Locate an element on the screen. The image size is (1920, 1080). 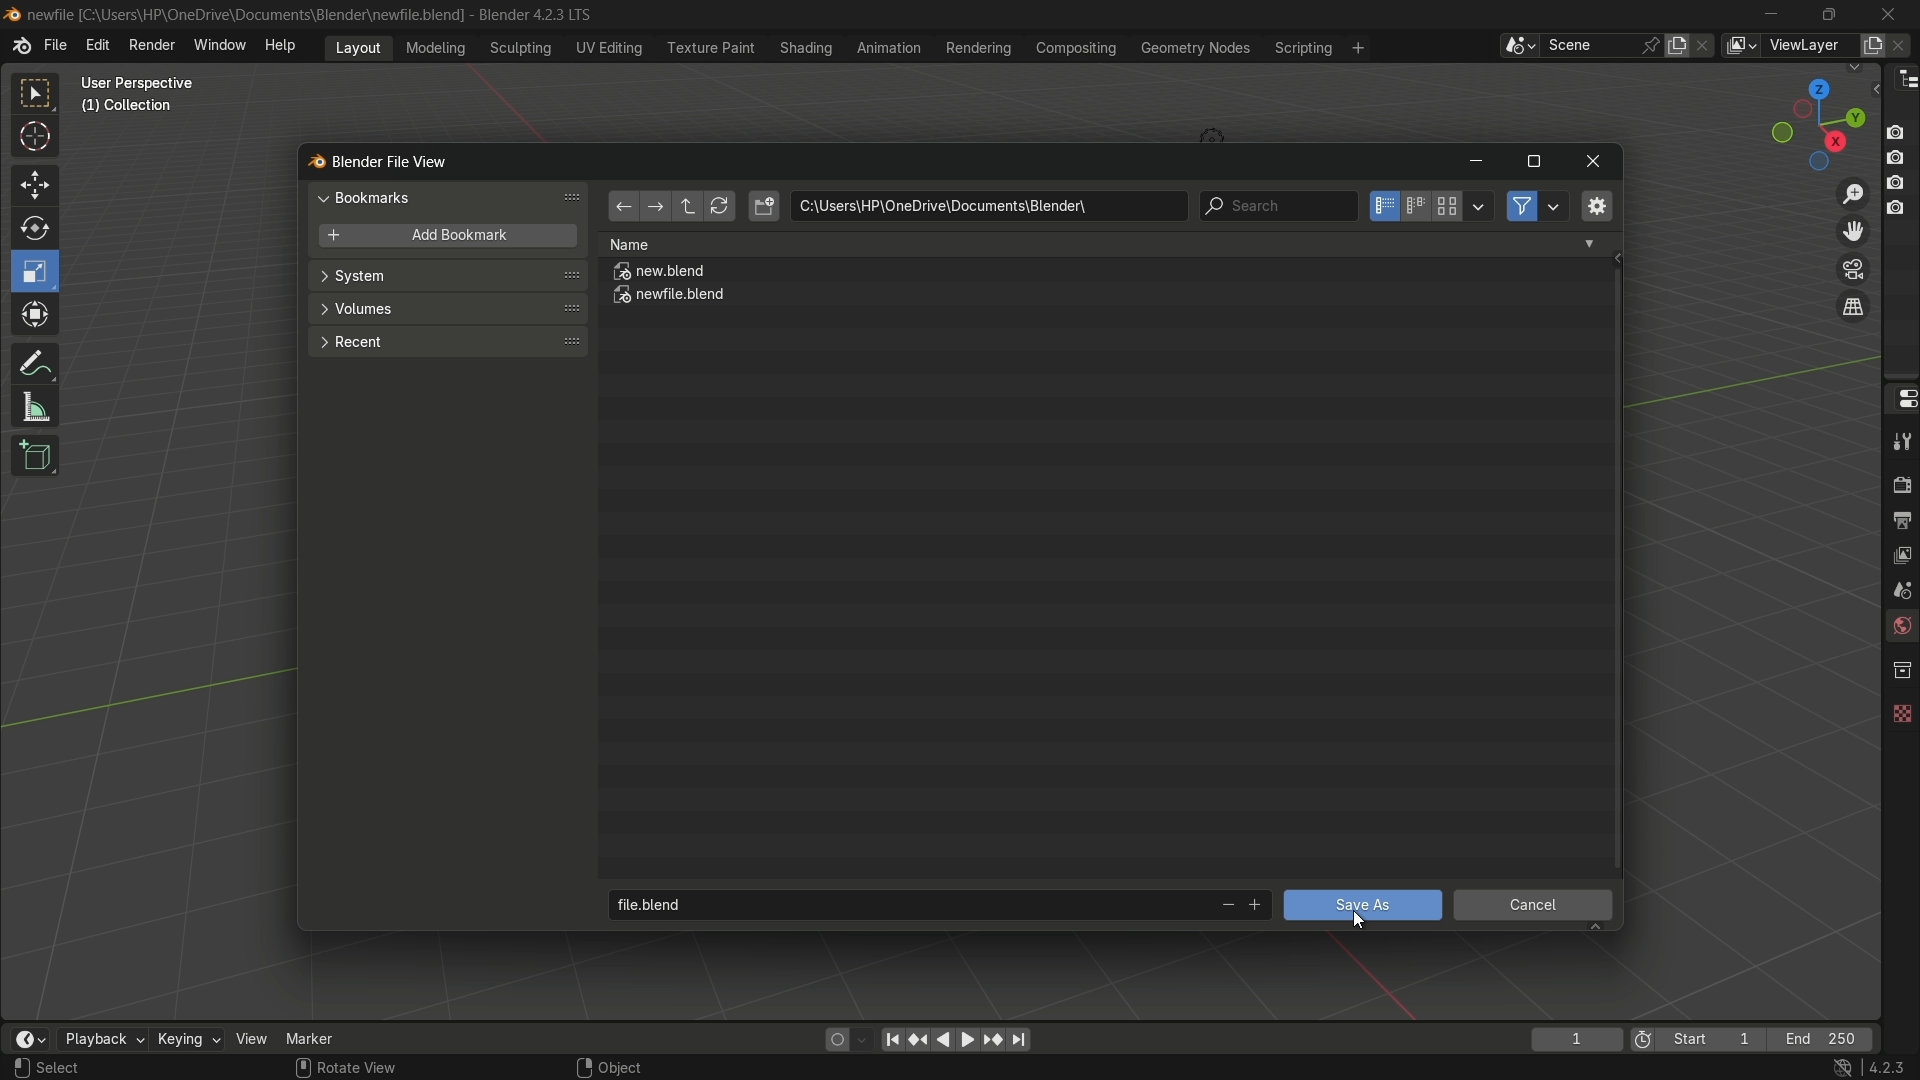
back is located at coordinates (622, 208).